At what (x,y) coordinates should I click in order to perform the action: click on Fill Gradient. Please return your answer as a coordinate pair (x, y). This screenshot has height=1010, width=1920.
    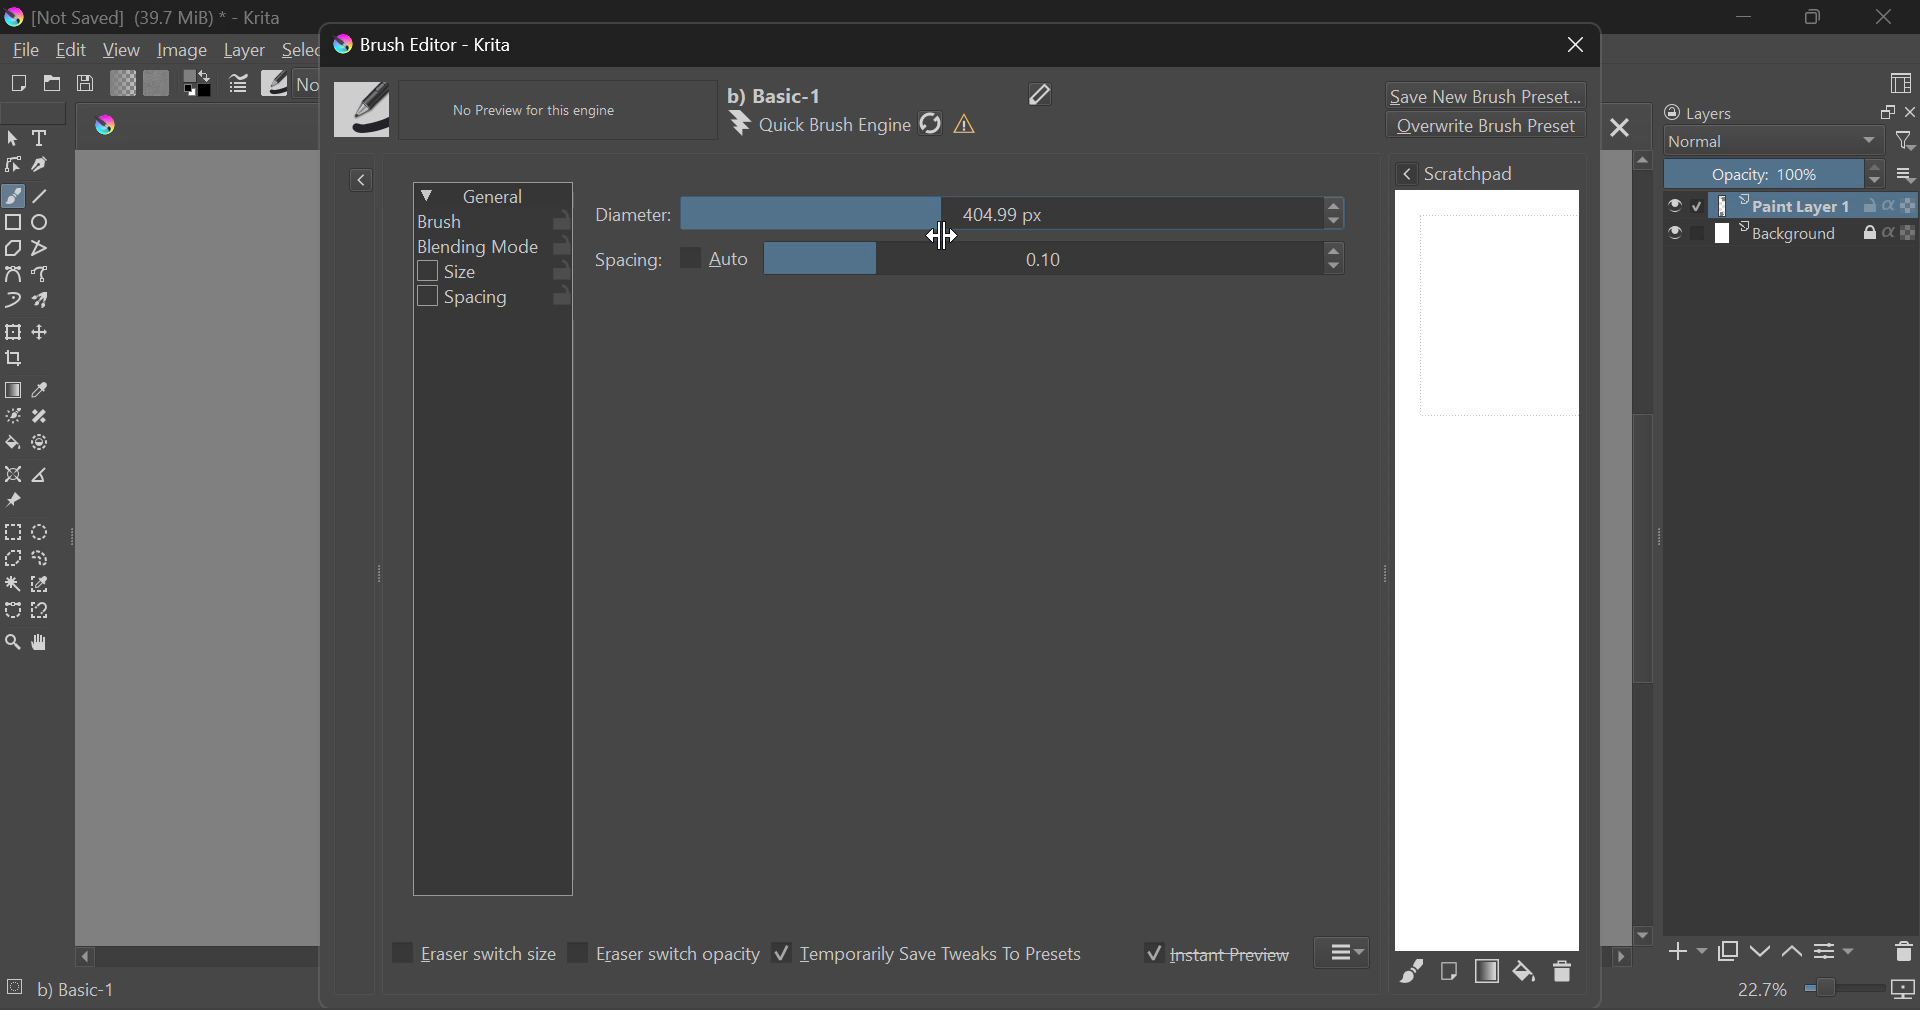
    Looking at the image, I should click on (14, 390).